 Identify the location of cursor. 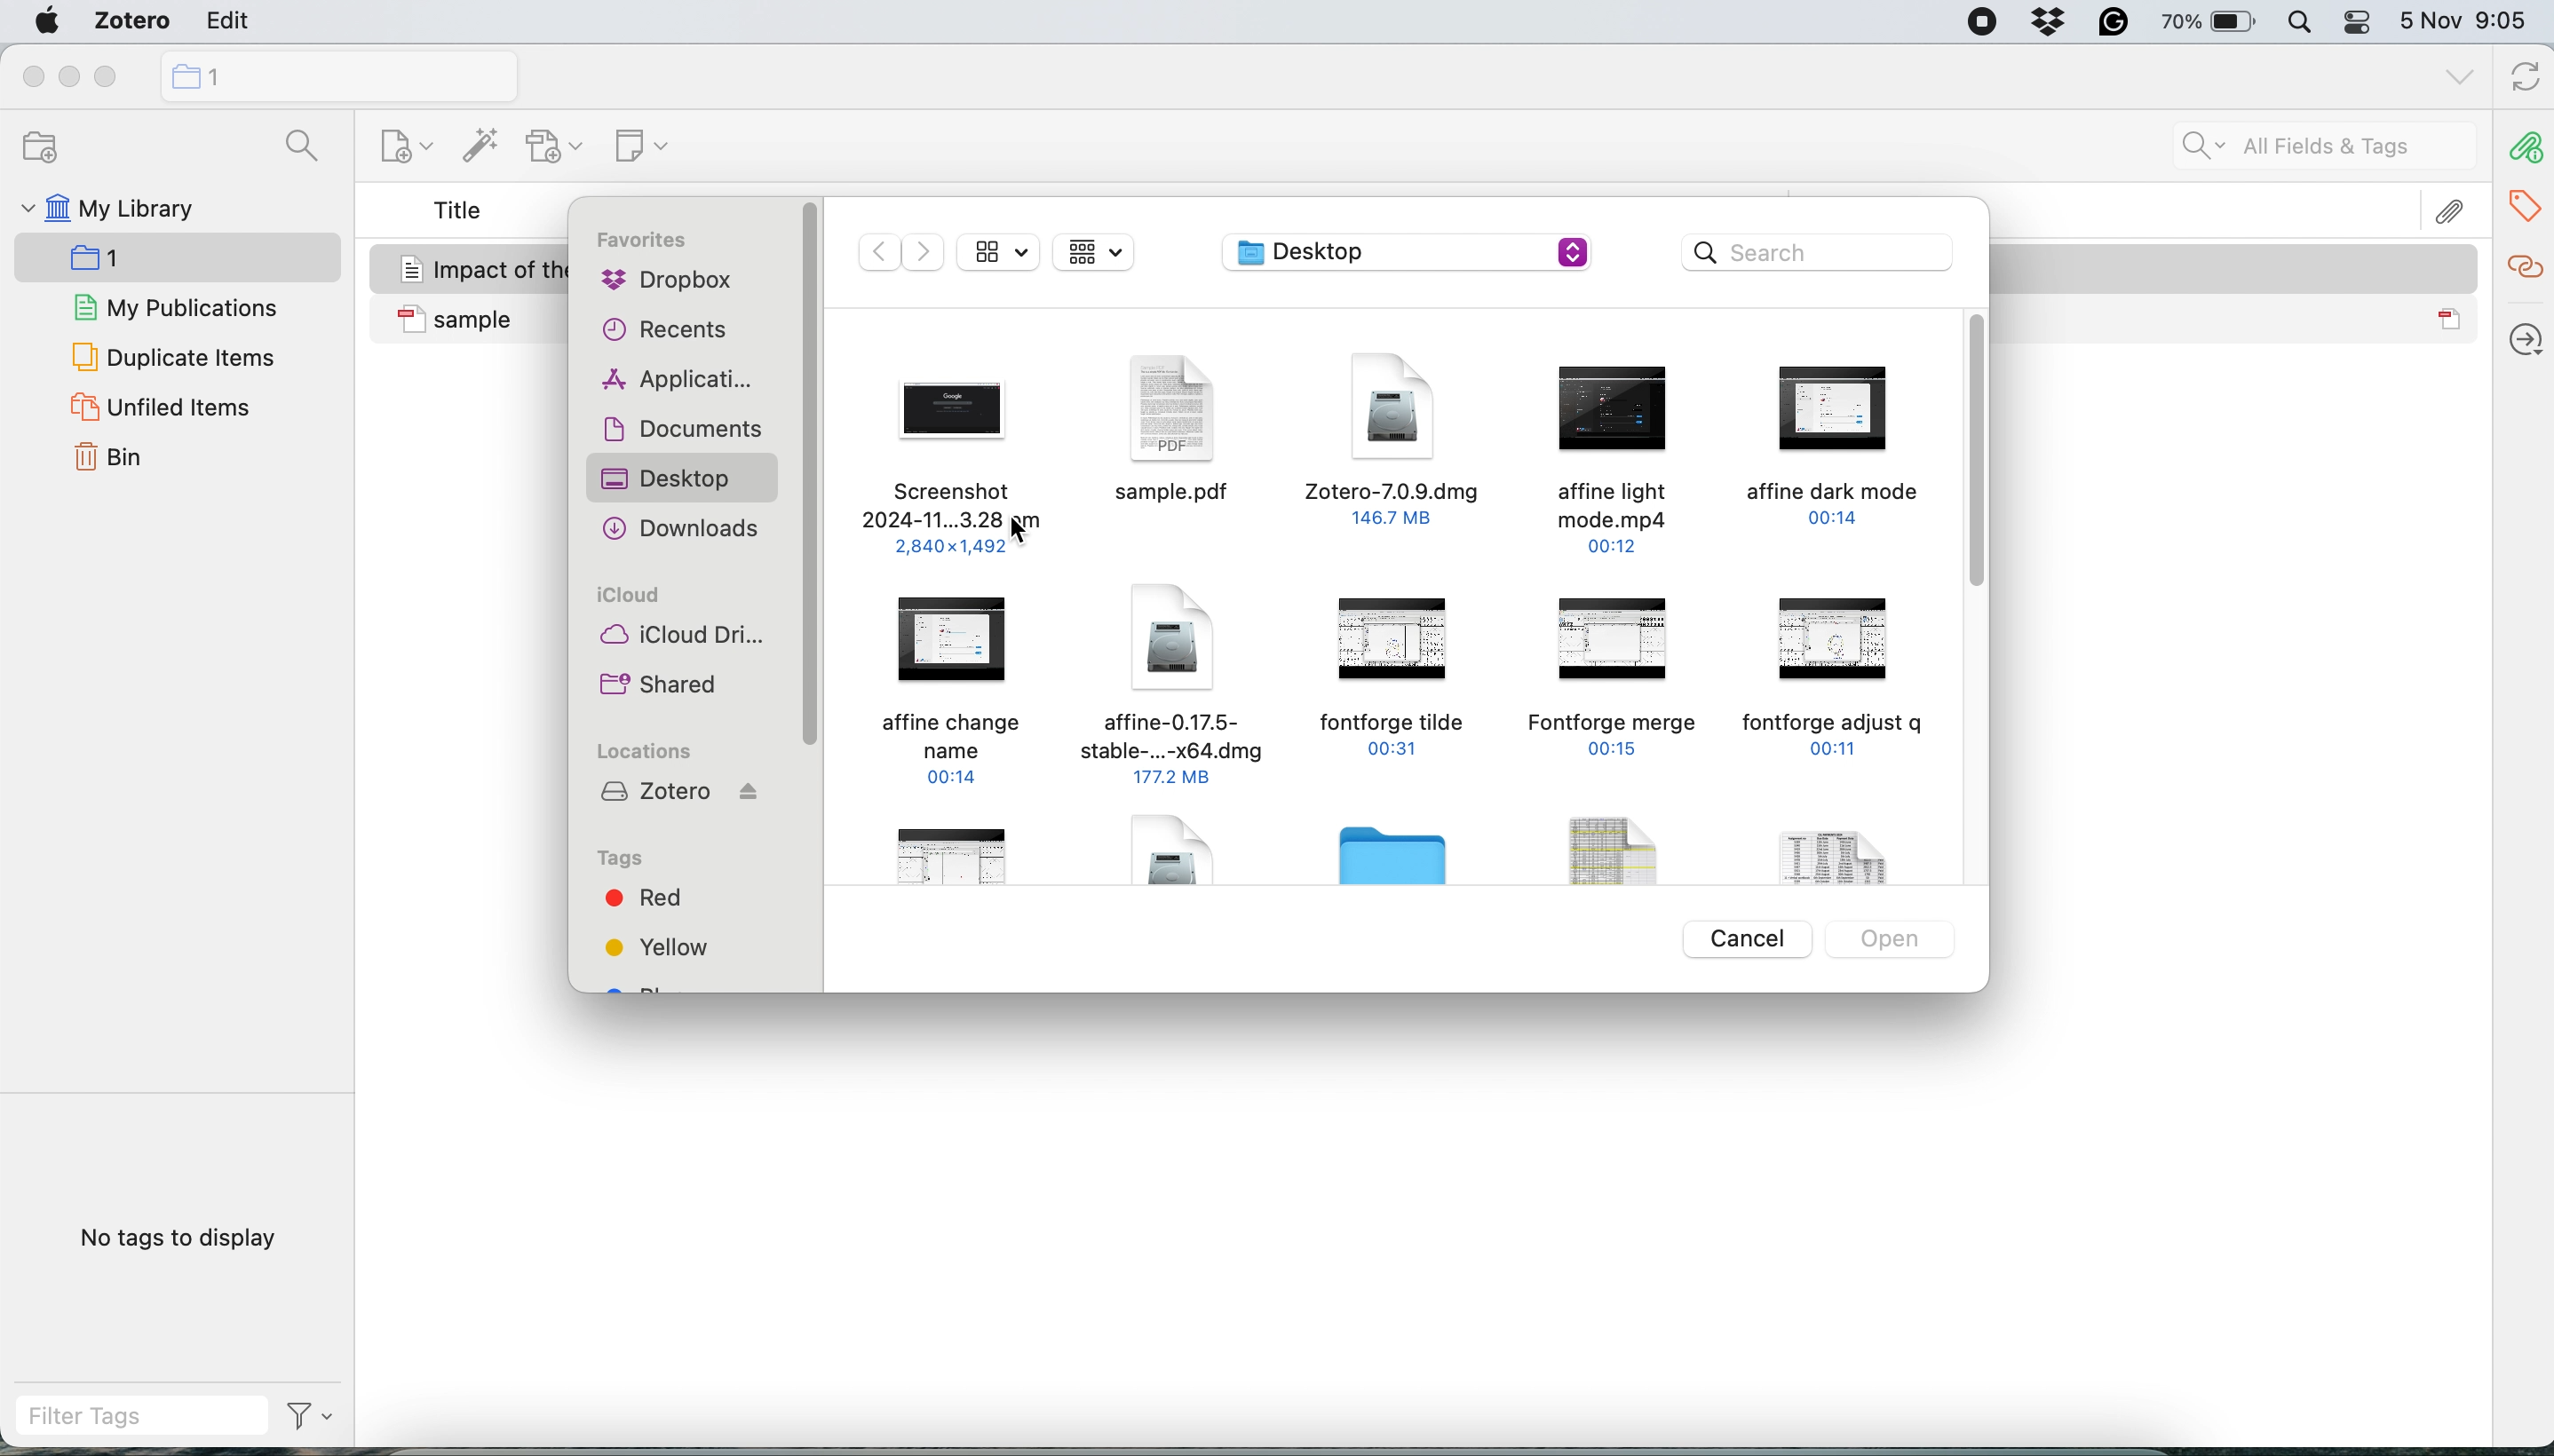
(1021, 527).